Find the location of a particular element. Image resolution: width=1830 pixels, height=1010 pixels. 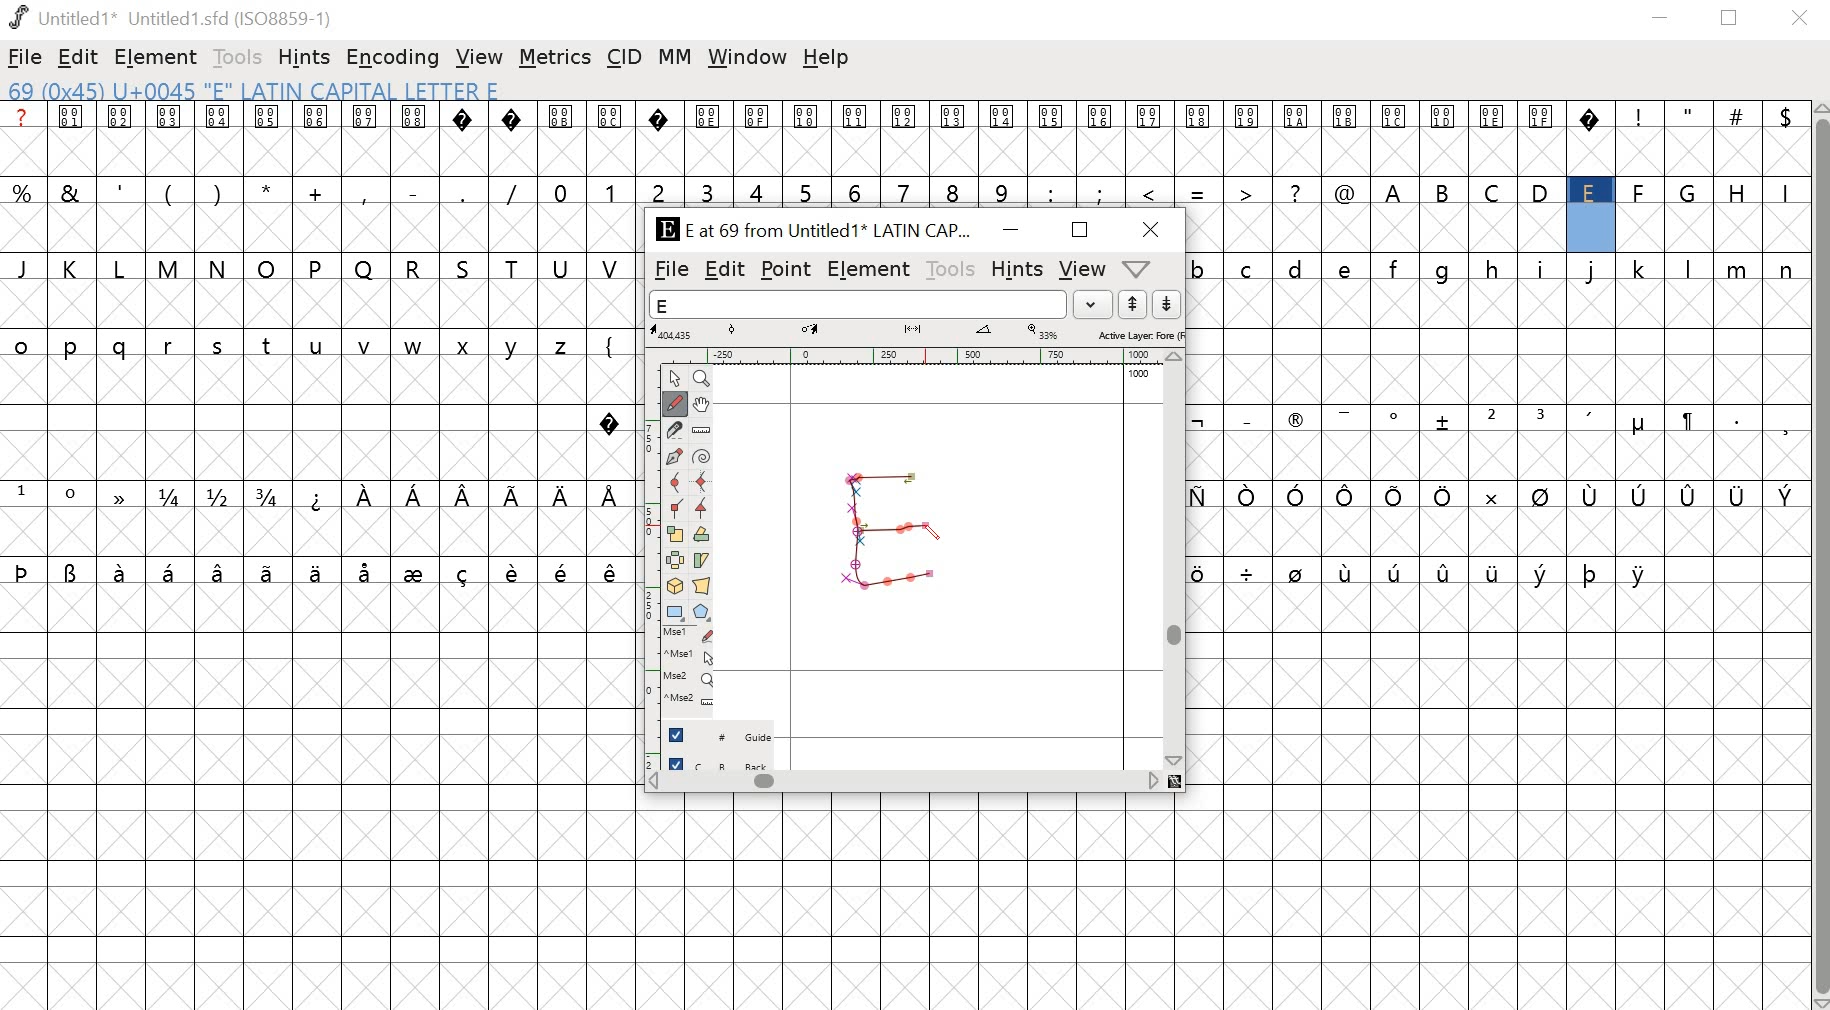

close is located at coordinates (1800, 19).